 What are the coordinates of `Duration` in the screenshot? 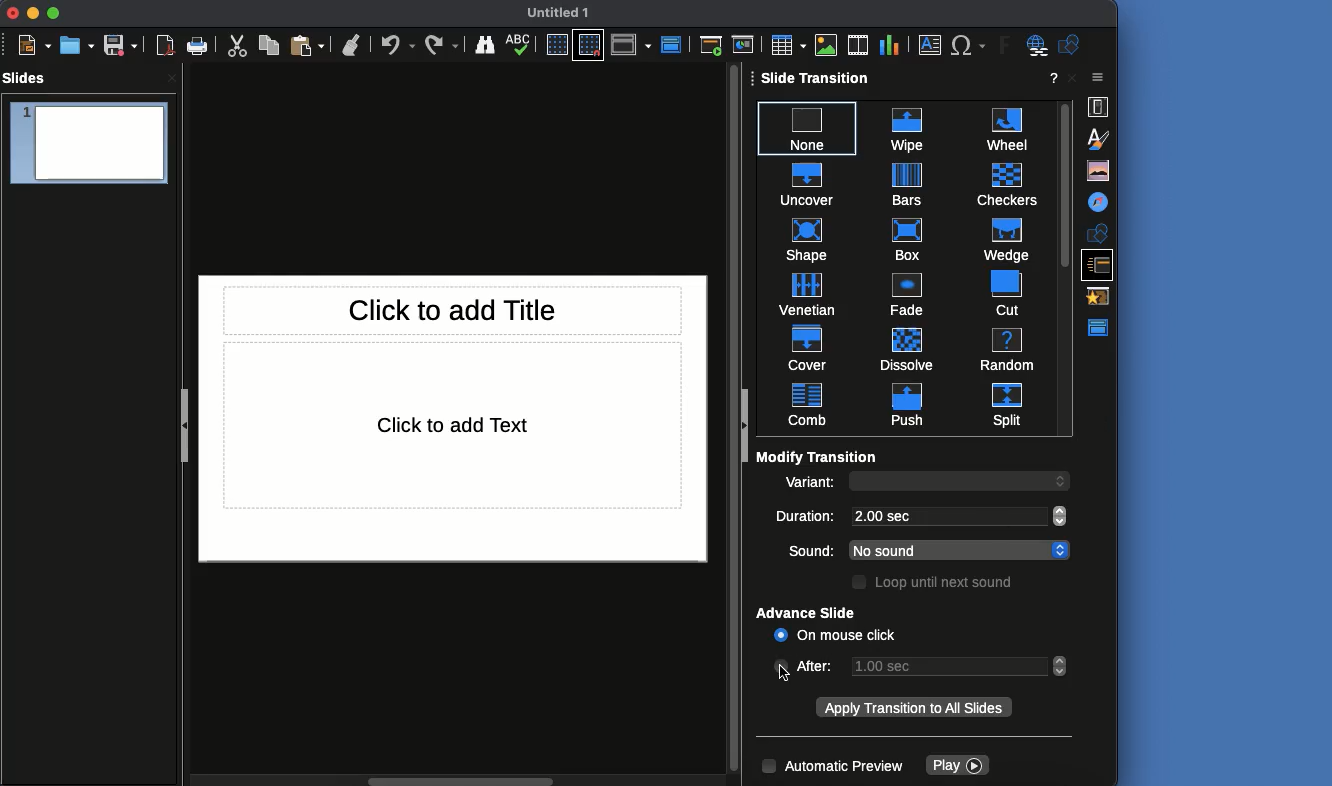 It's located at (808, 518).